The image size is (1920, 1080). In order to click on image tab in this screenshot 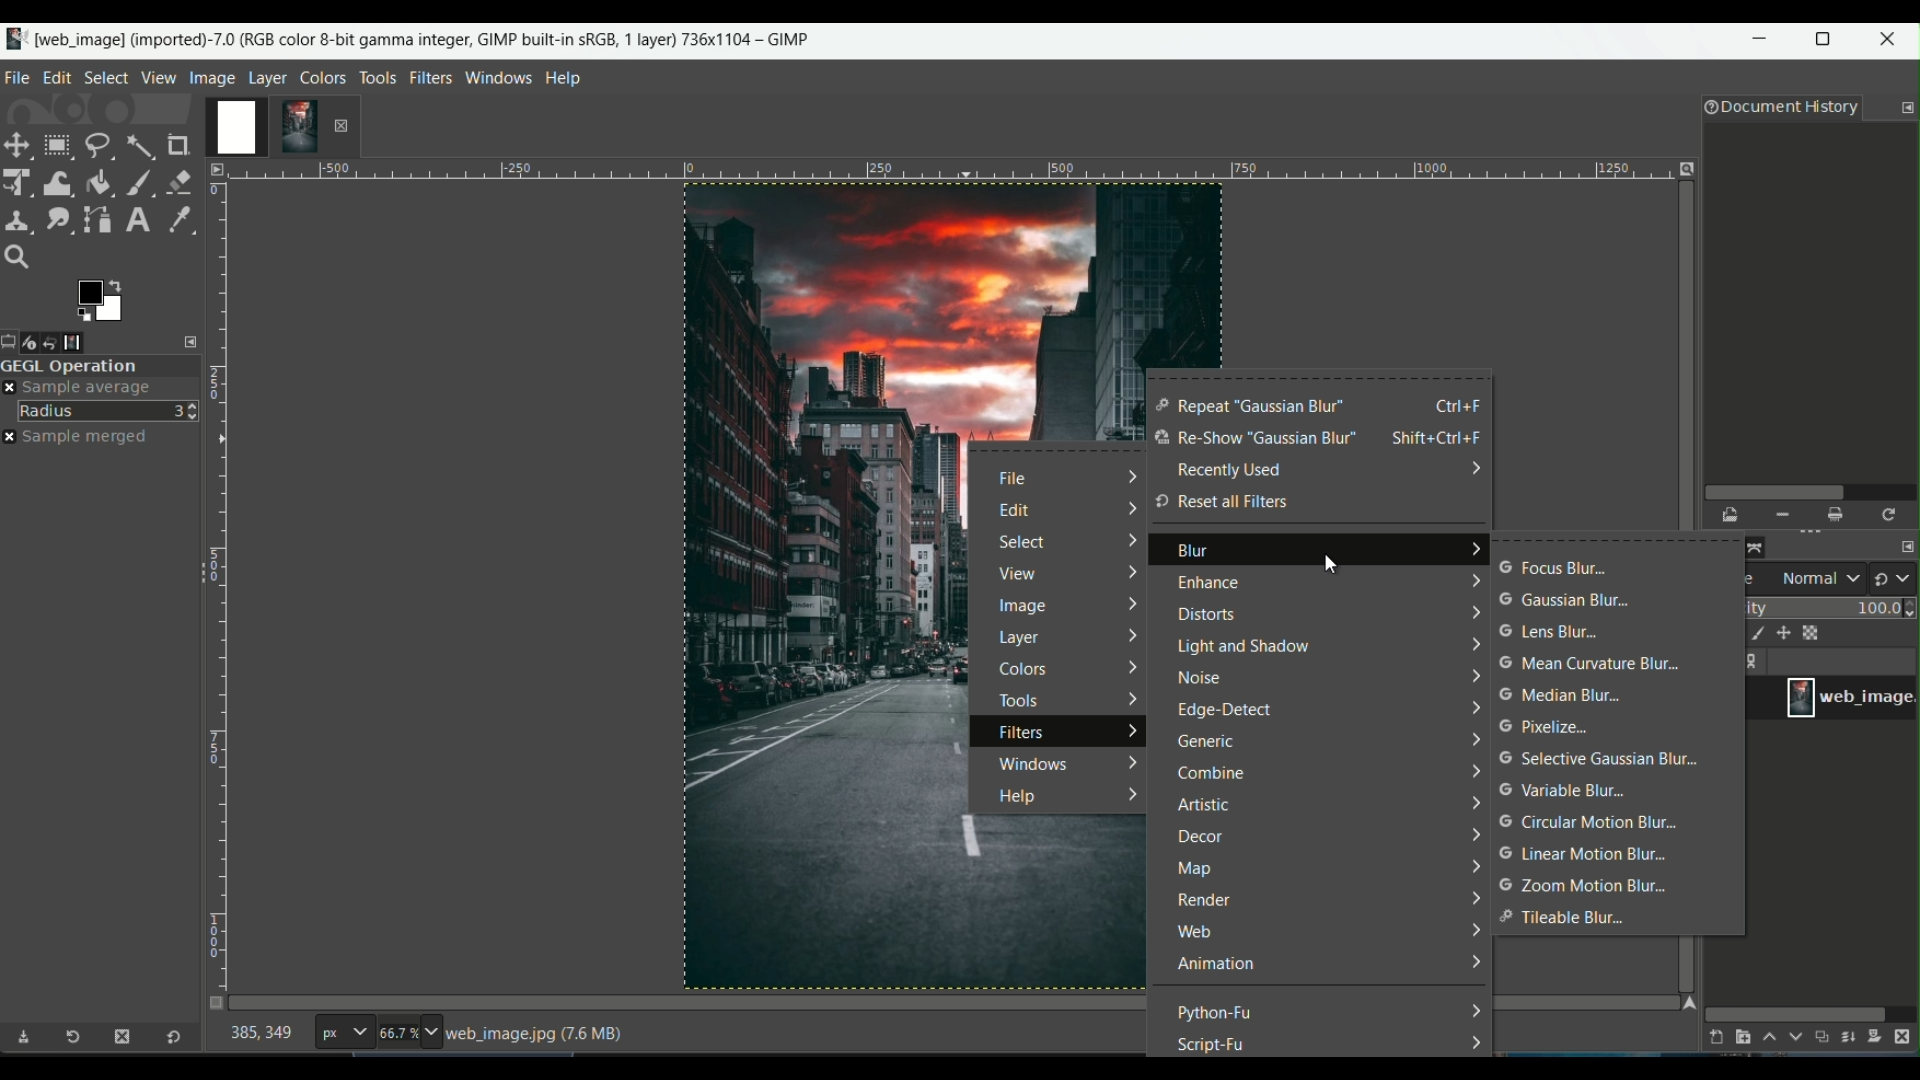, I will do `click(212, 77)`.